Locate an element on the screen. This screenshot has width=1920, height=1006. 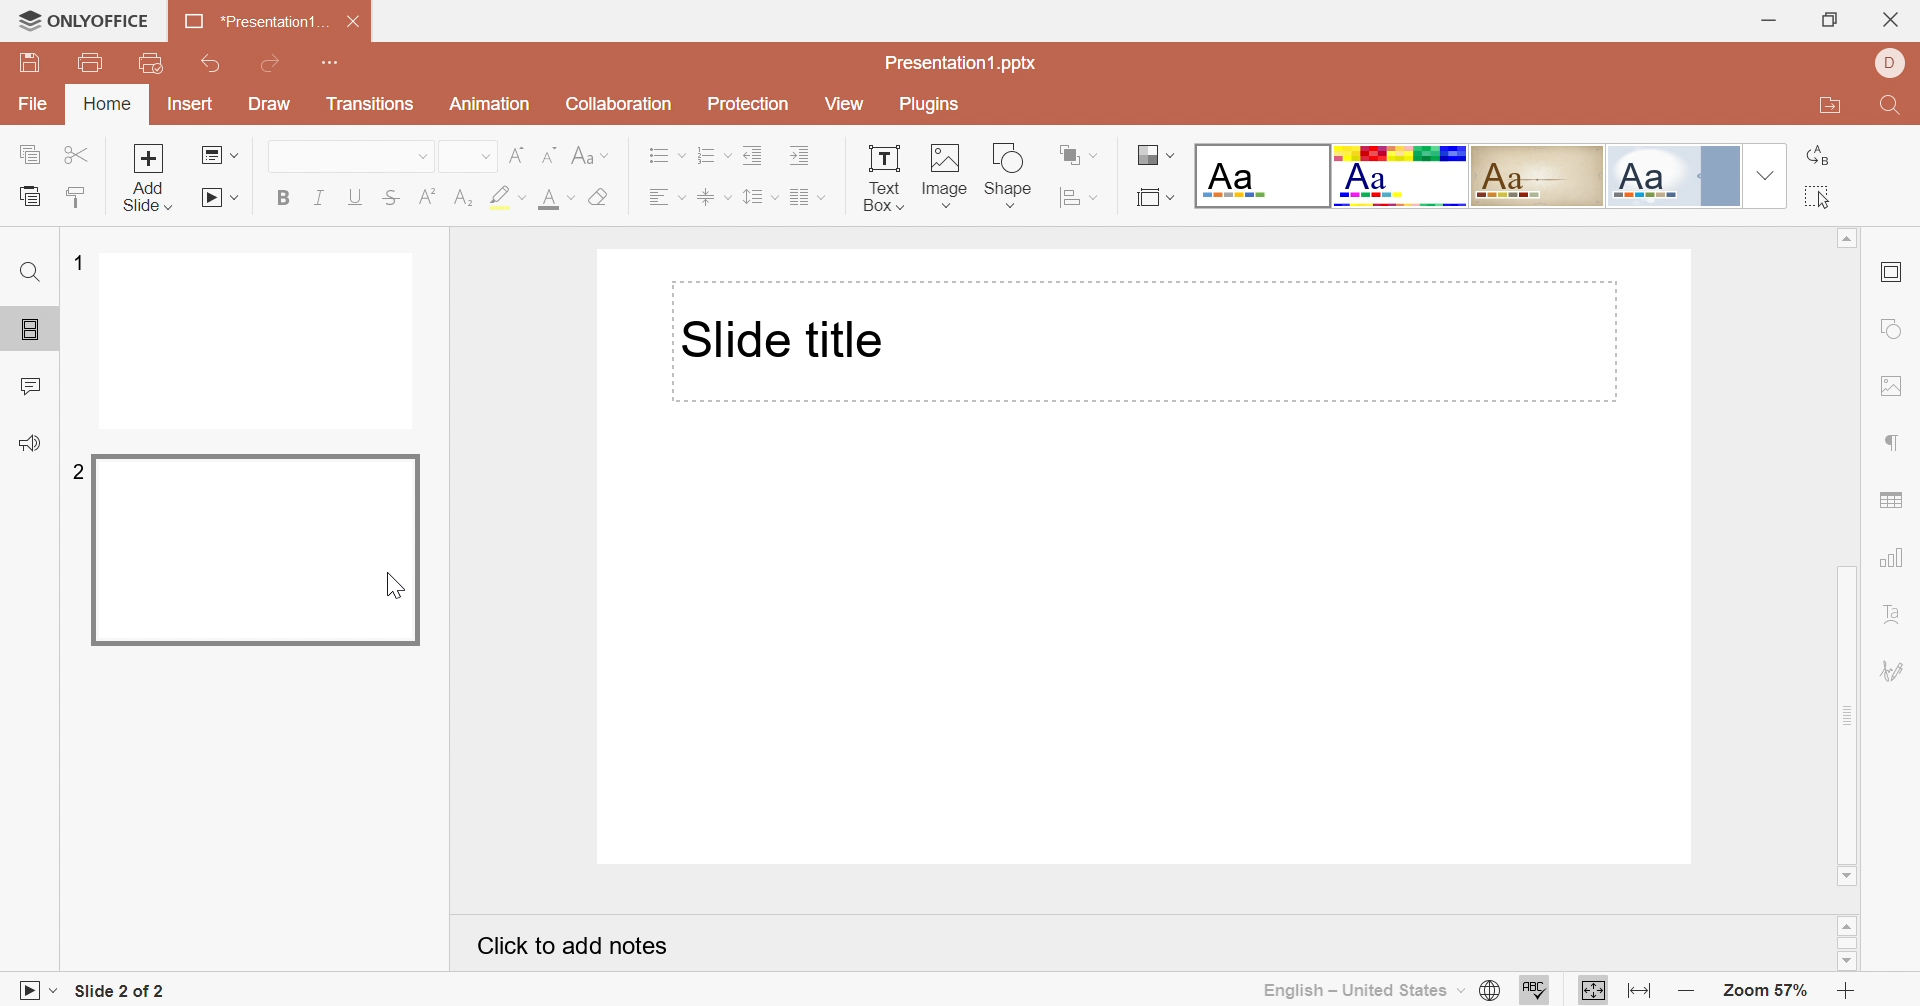
Print files is located at coordinates (91, 59).